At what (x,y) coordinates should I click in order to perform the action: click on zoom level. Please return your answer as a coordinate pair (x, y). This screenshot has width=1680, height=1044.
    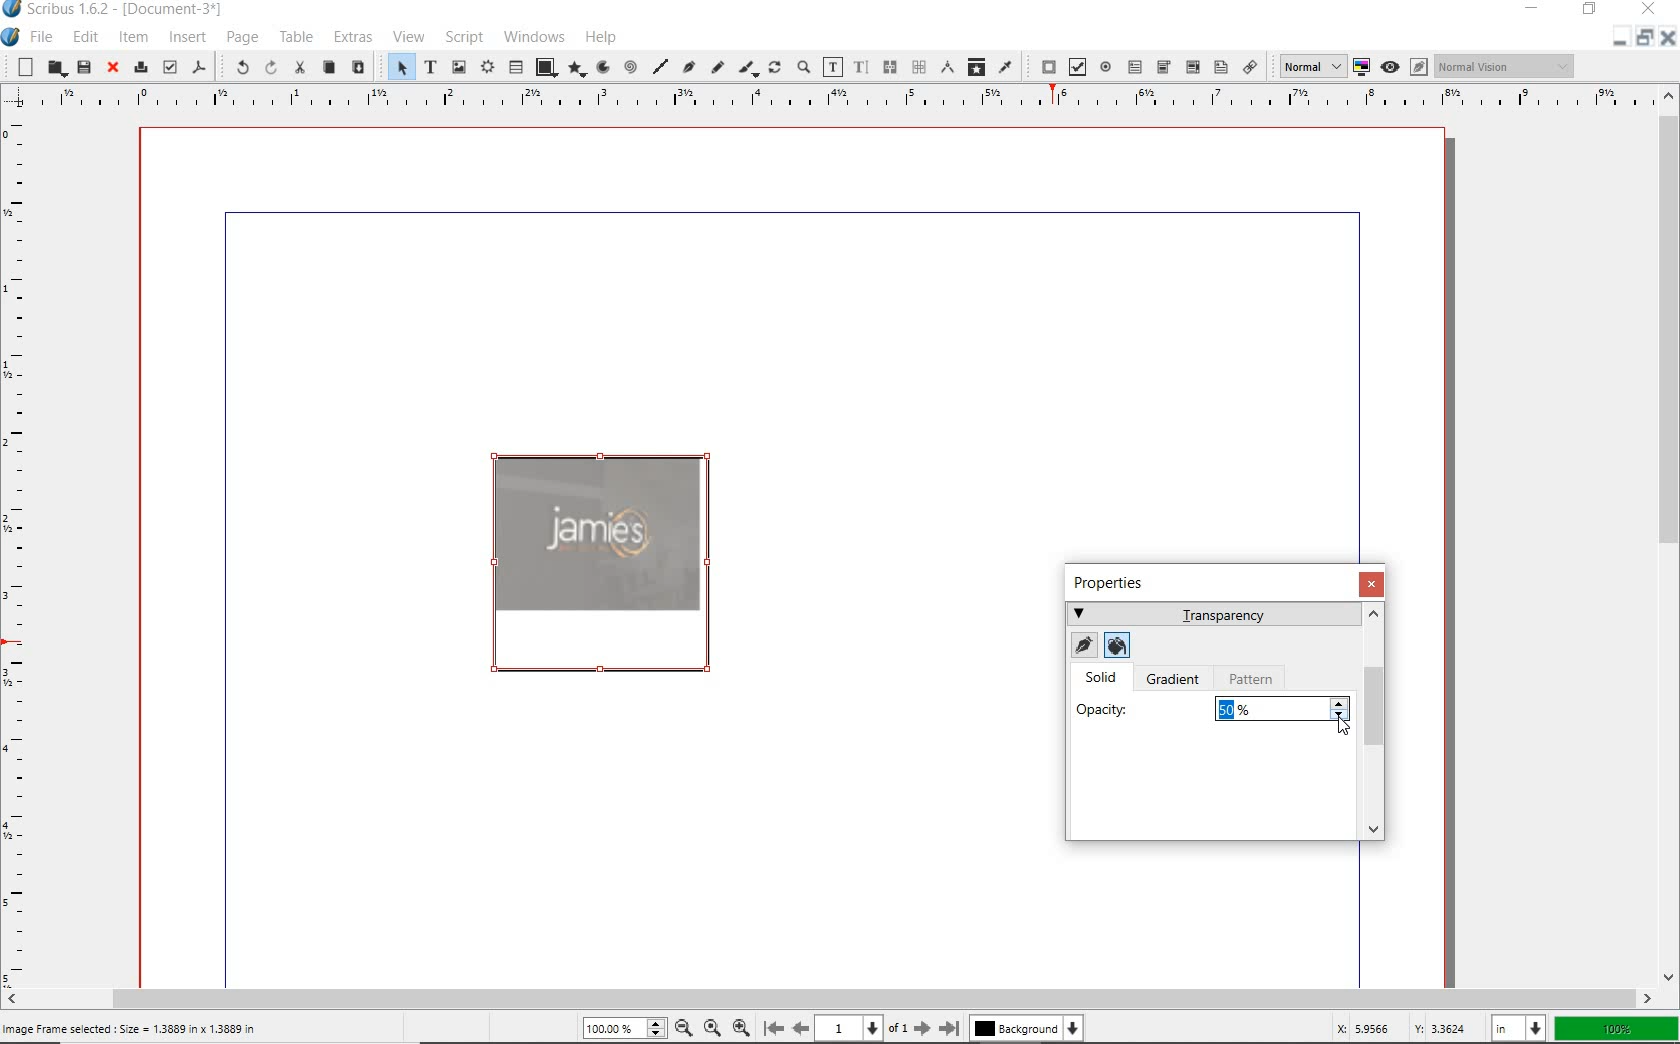
    Looking at the image, I should click on (618, 1029).